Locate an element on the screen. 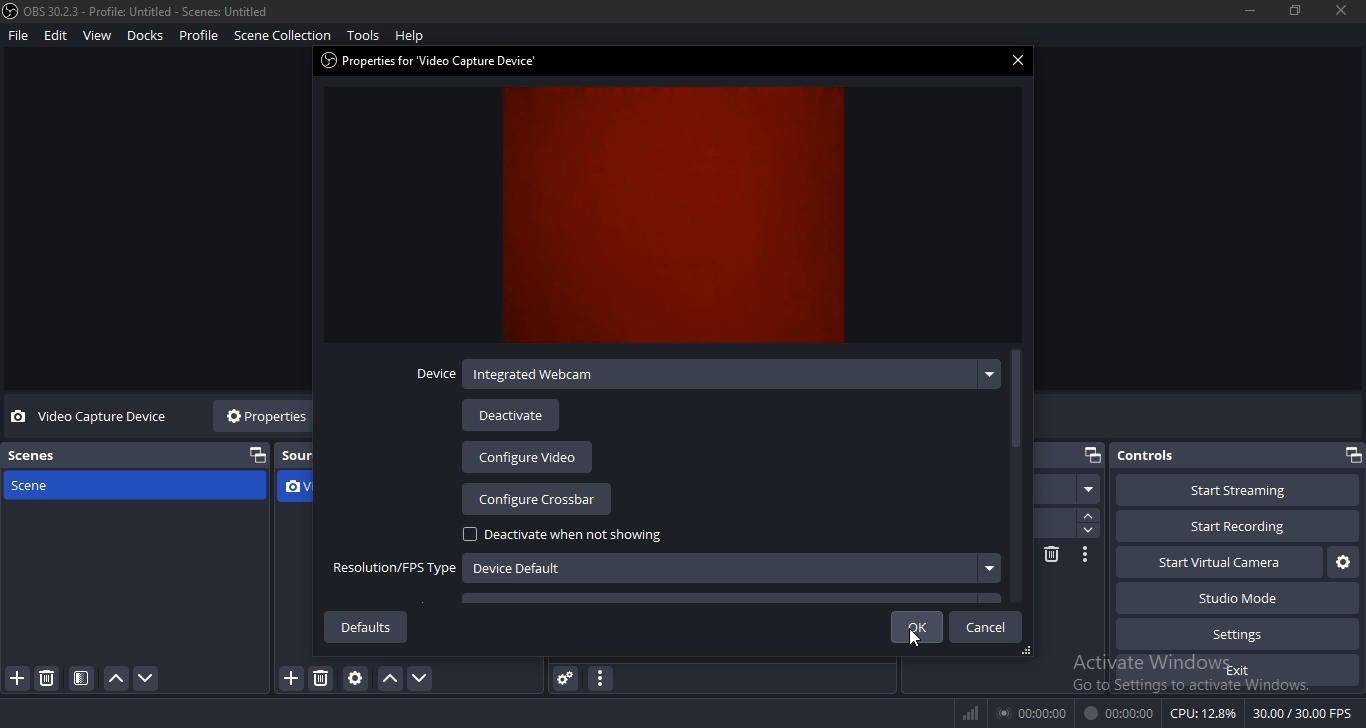  properties for video capture device is located at coordinates (435, 62).